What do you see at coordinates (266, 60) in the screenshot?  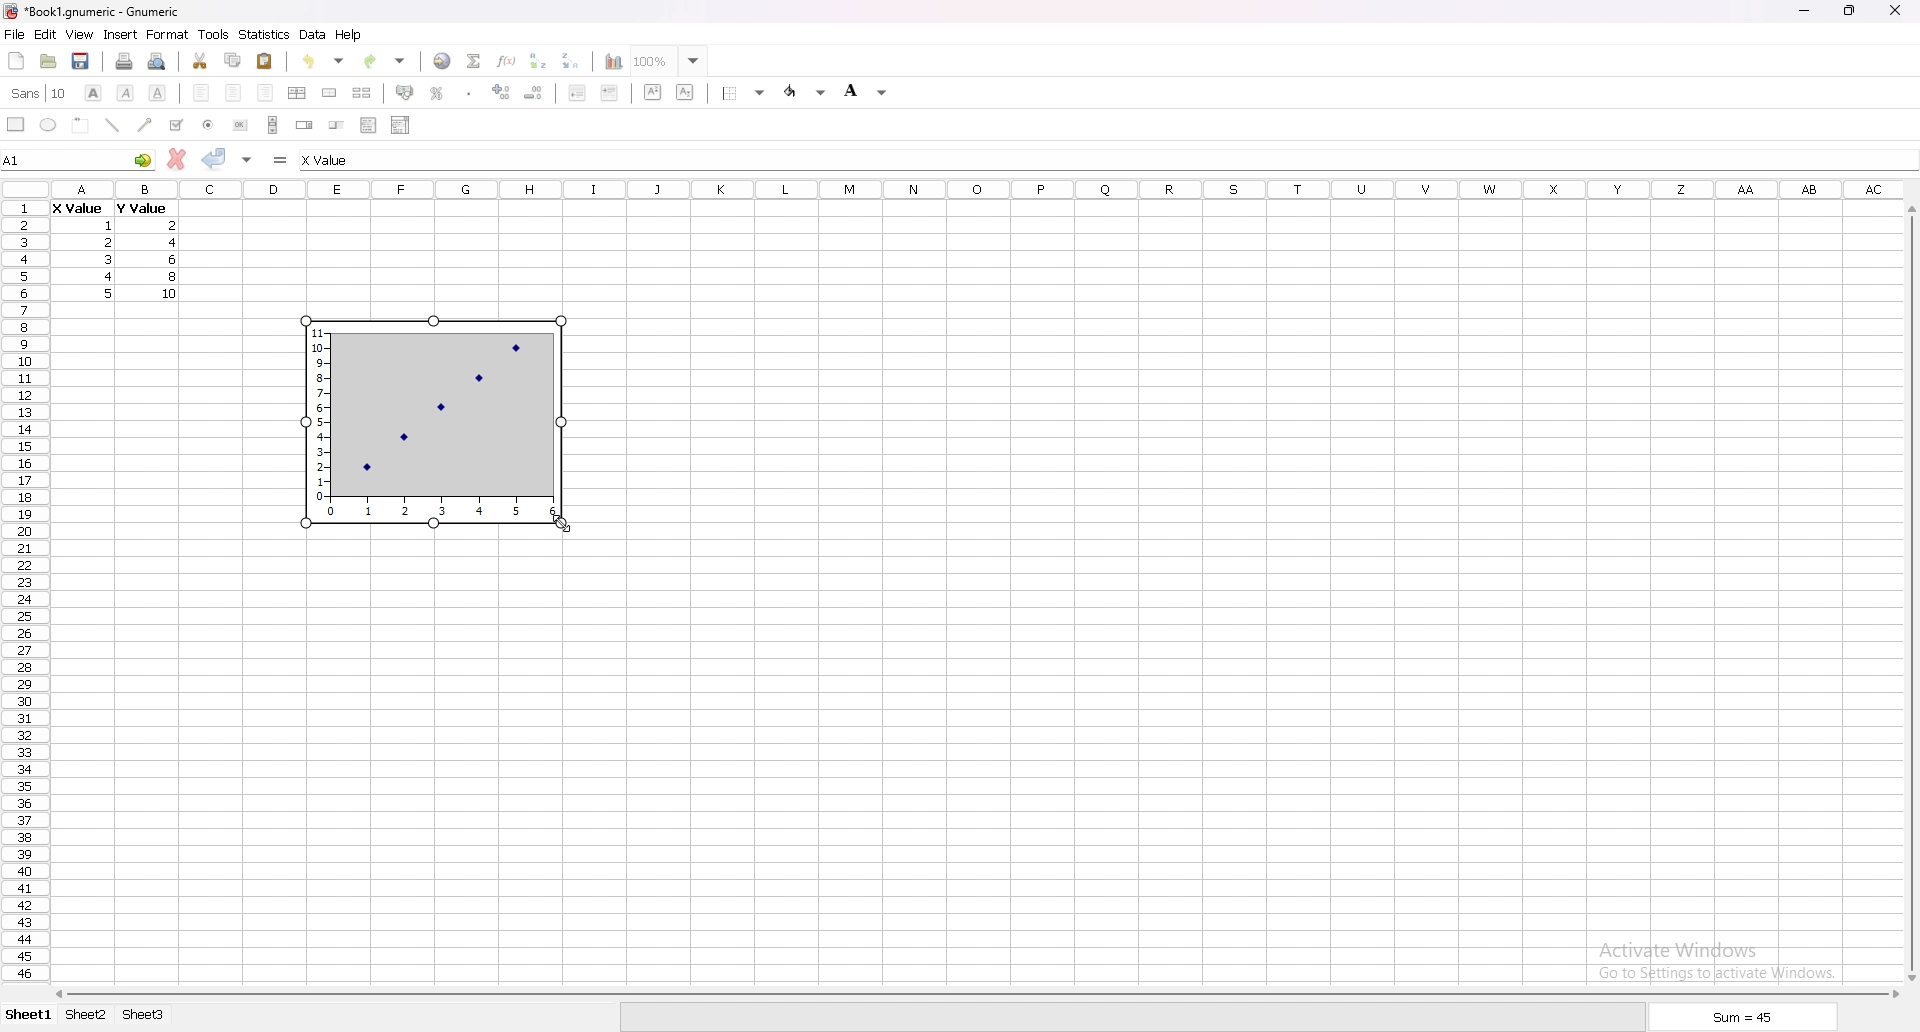 I see `paste` at bounding box center [266, 60].